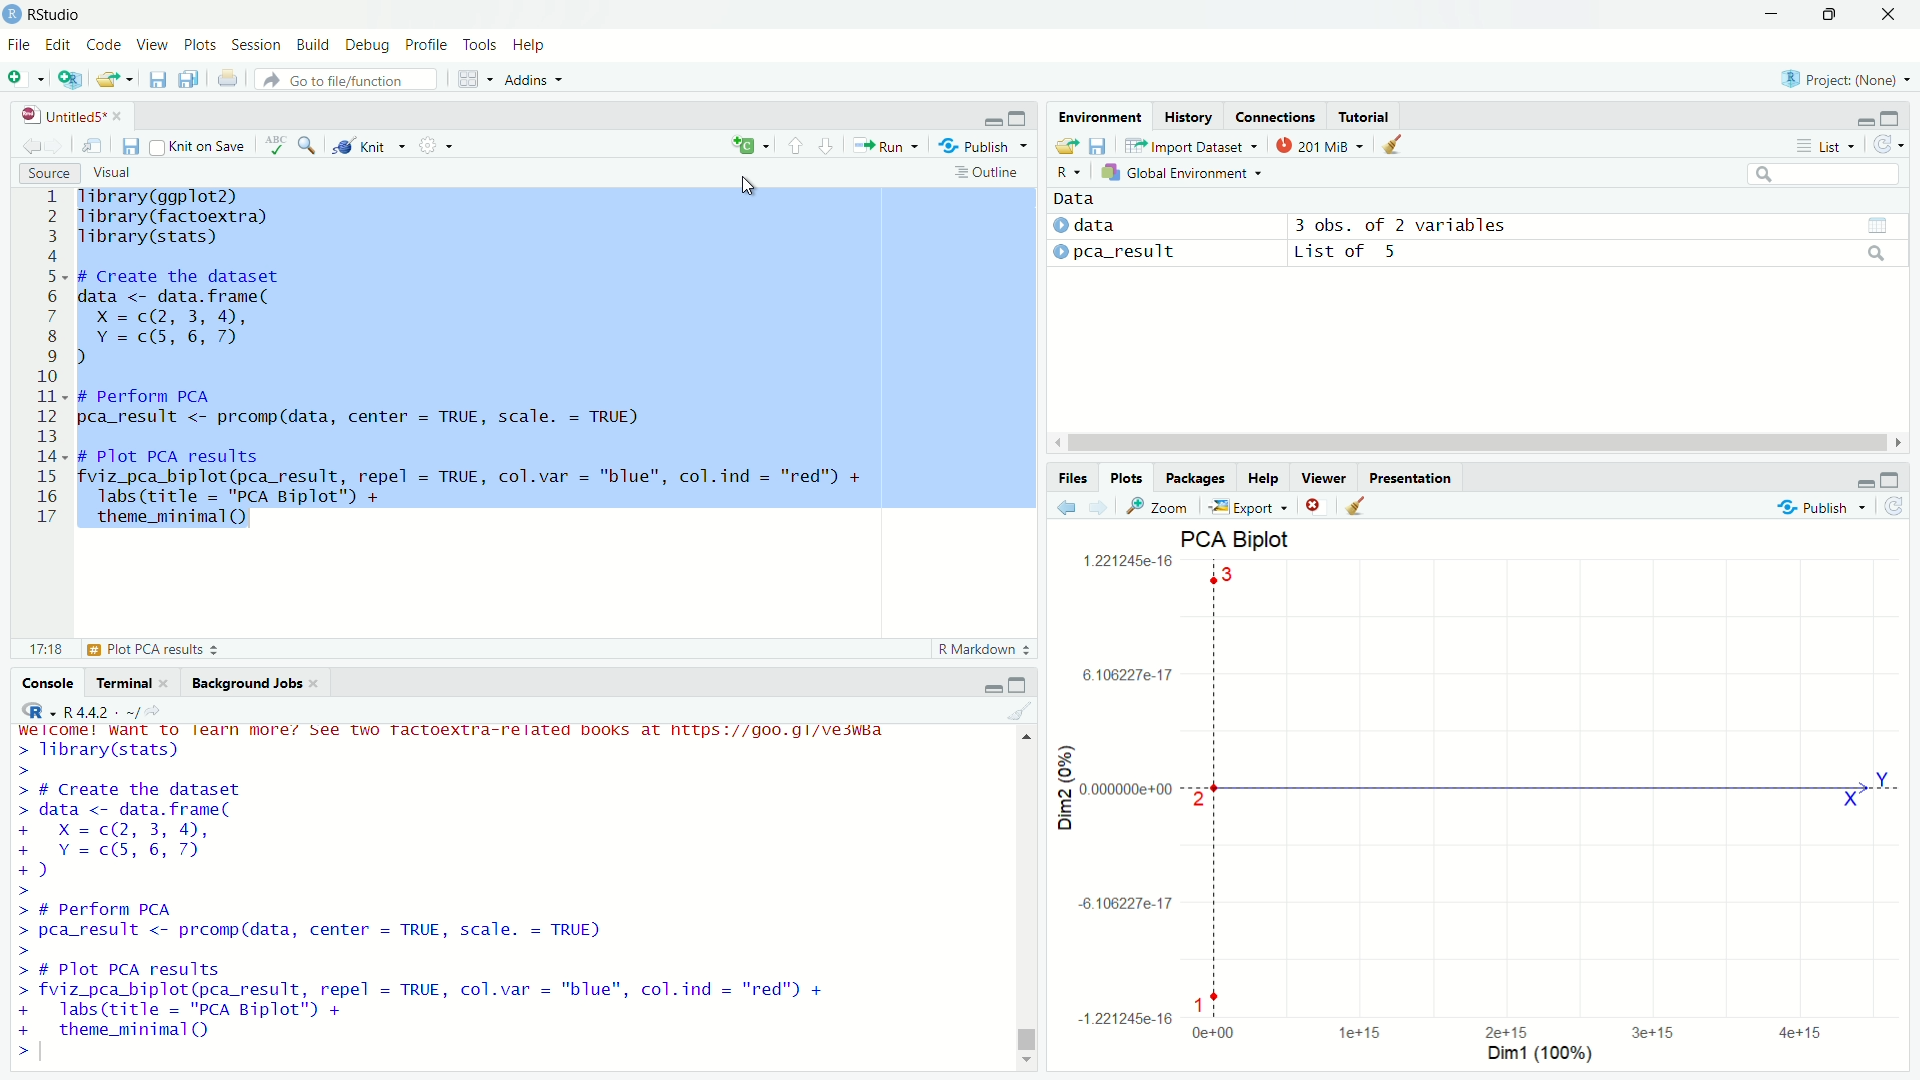  I want to click on View, so click(154, 46).